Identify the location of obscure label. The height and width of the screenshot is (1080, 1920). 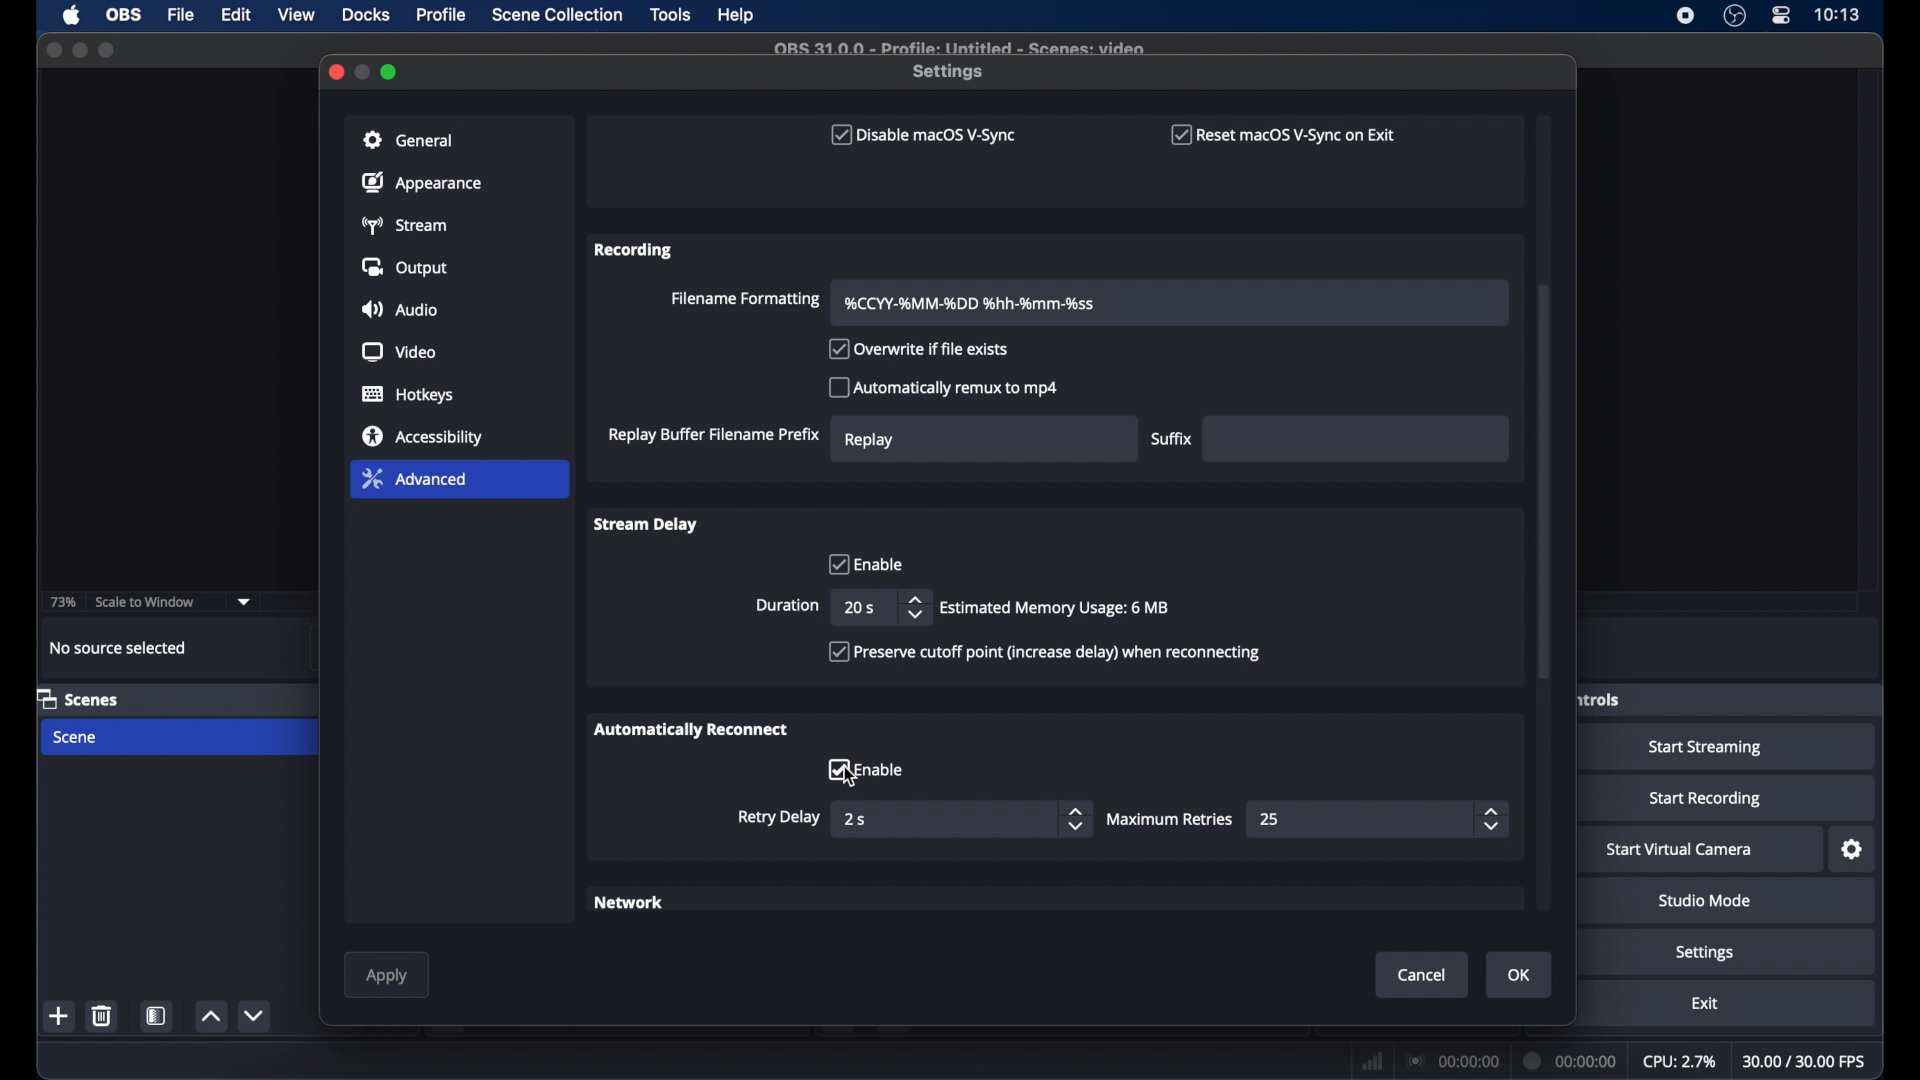
(1596, 698).